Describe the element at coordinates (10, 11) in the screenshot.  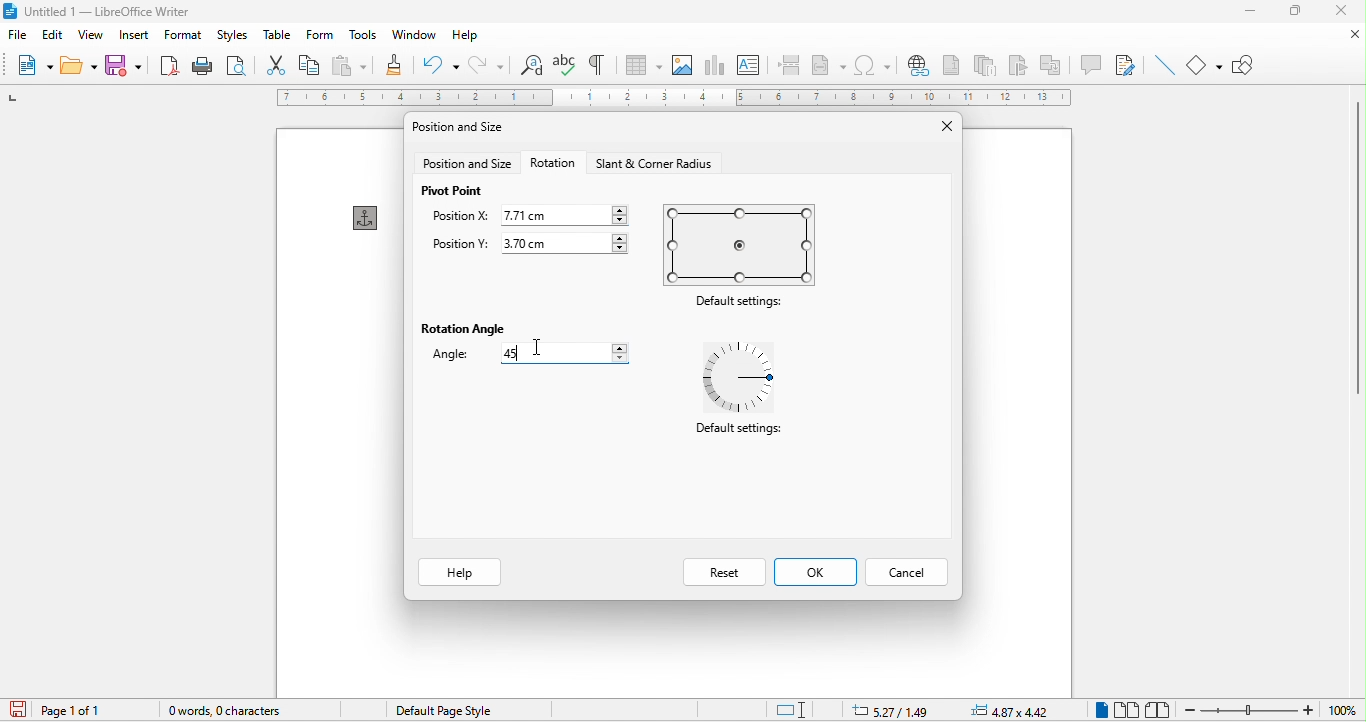
I see `libreoffice logo` at that location.